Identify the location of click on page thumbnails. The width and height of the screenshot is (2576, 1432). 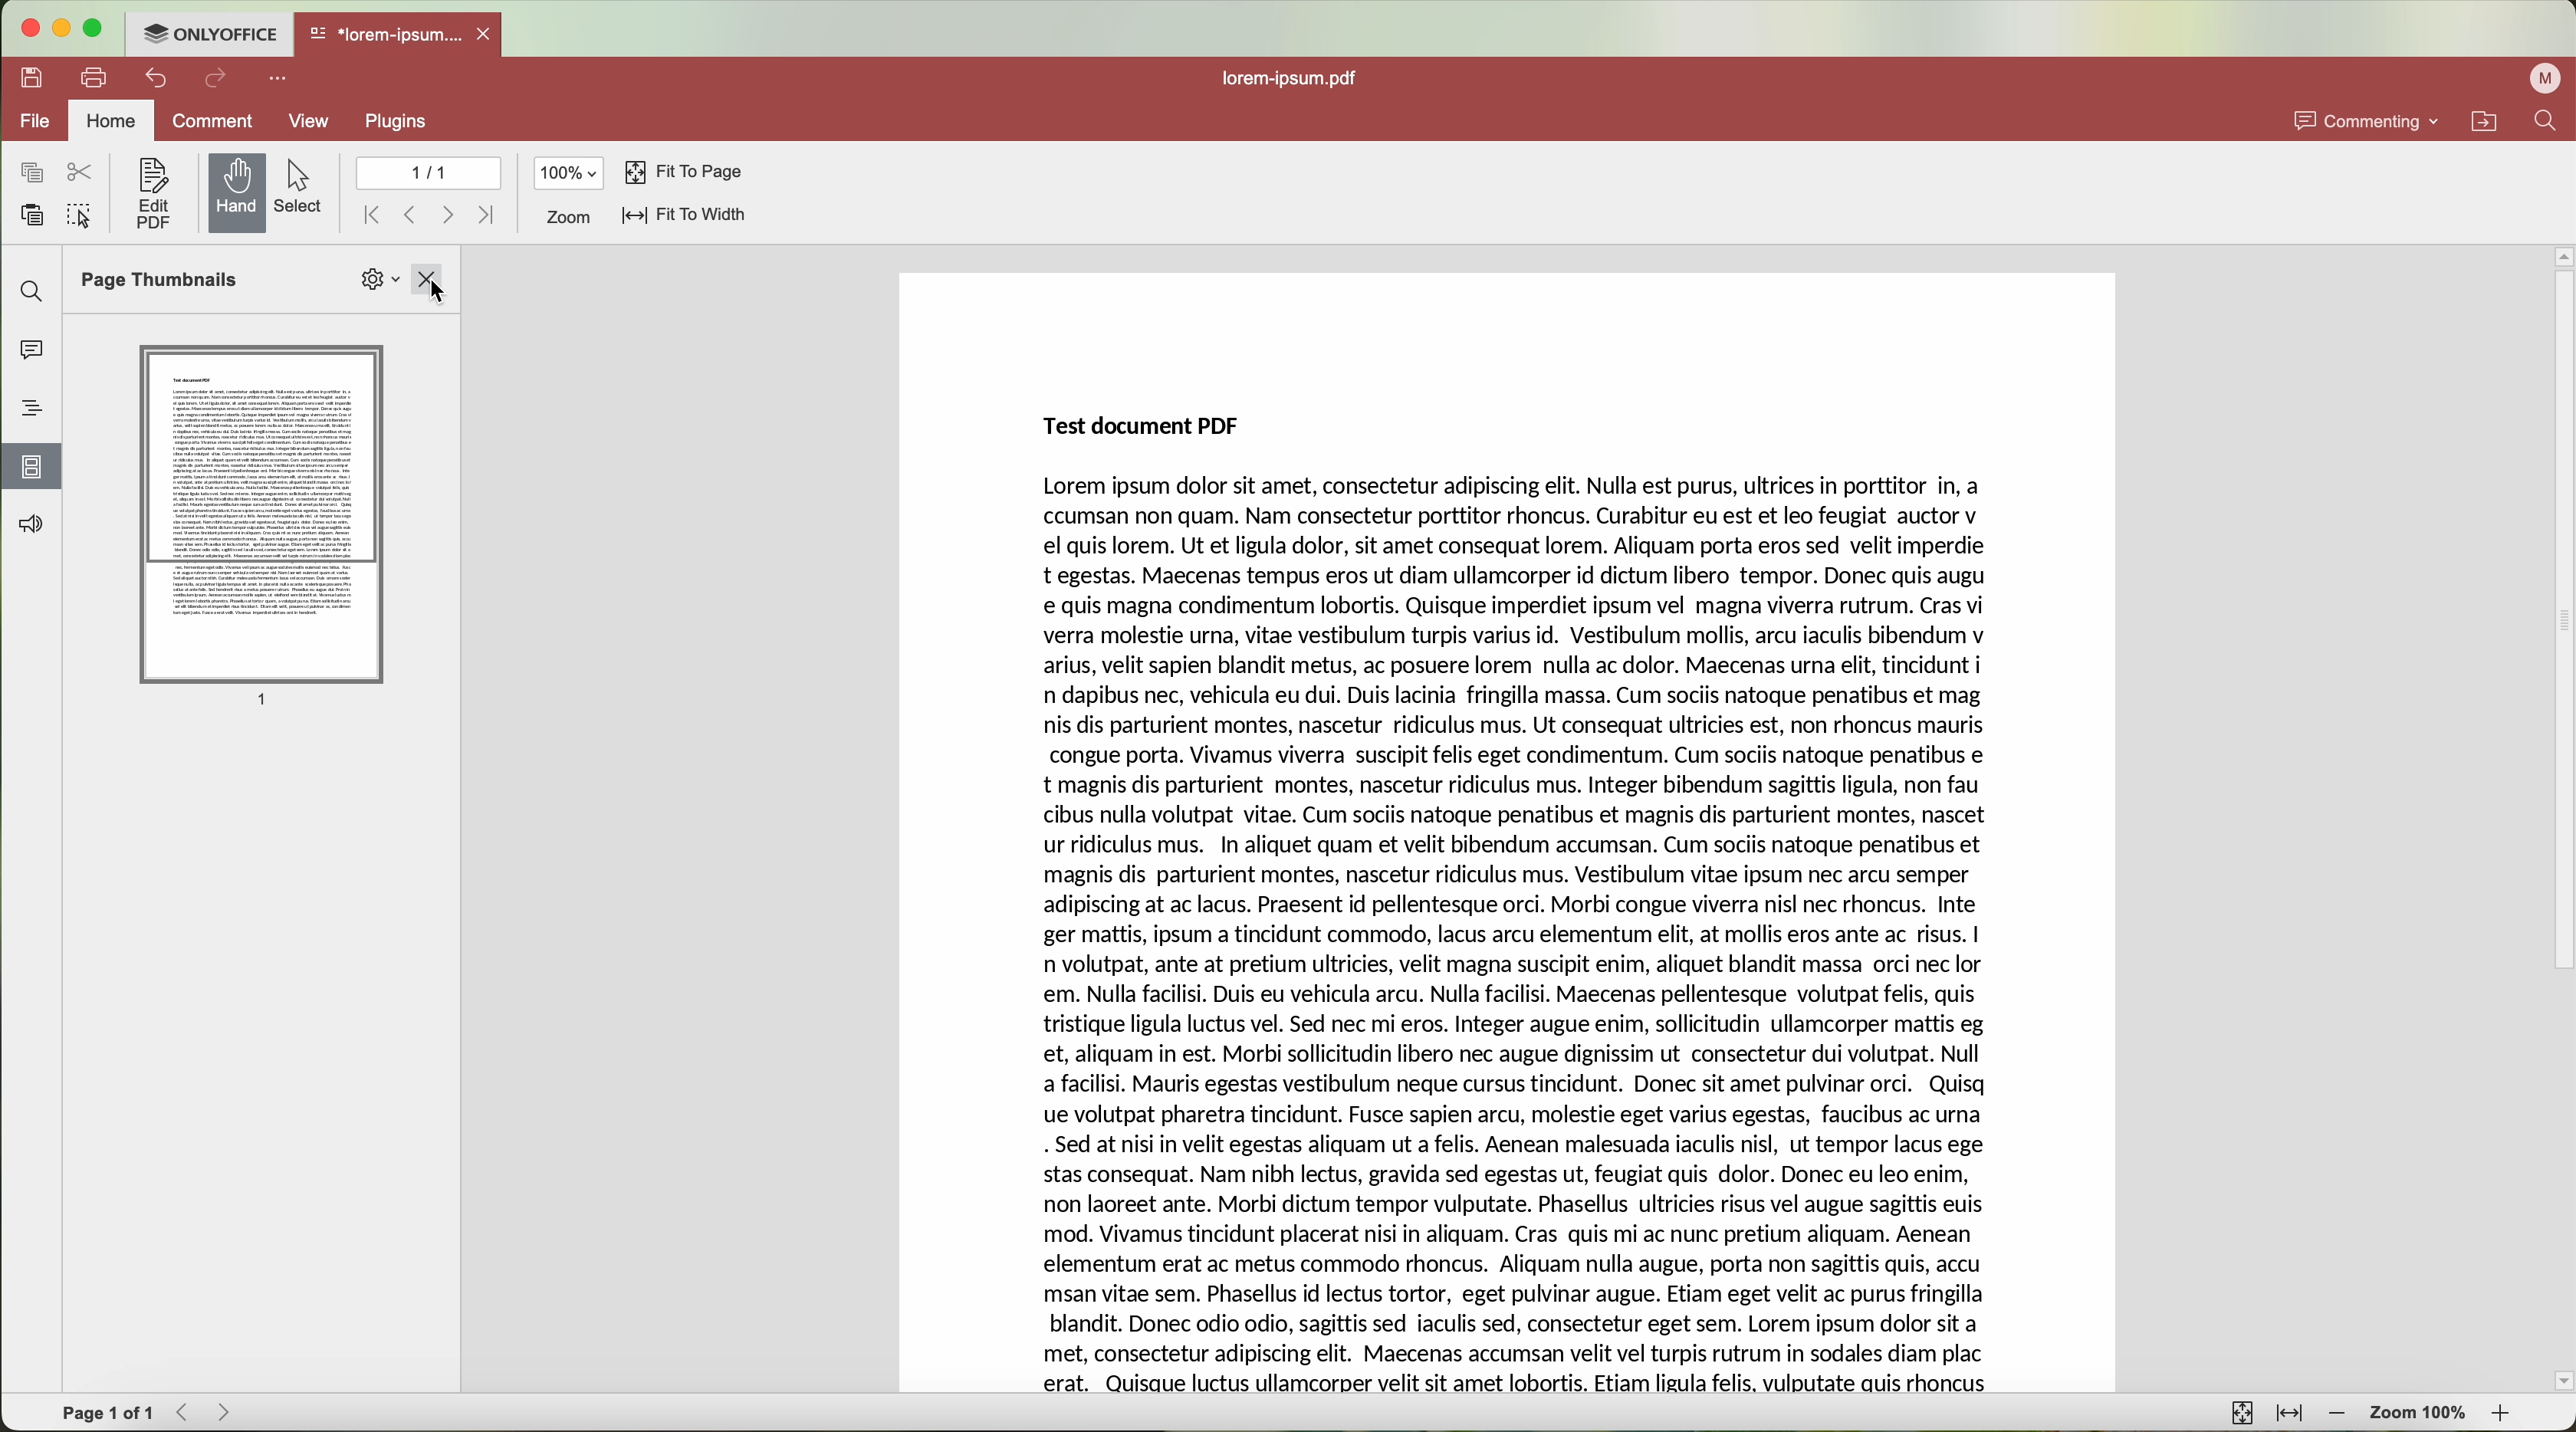
(32, 465).